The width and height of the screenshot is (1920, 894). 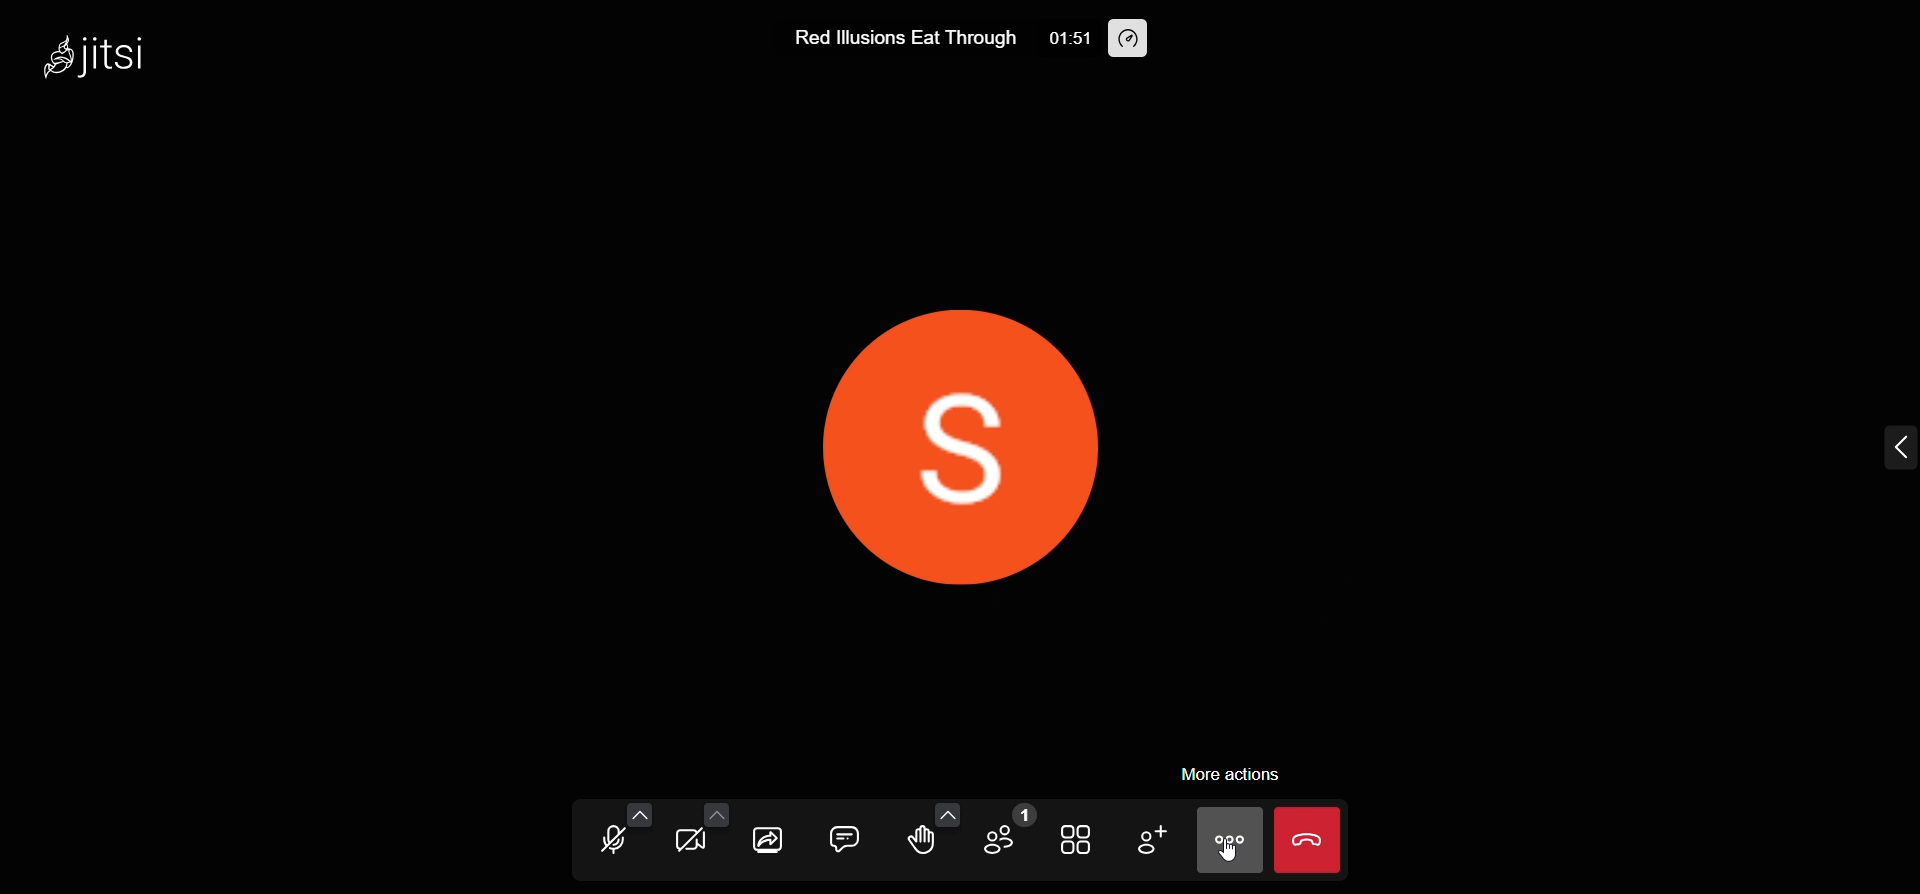 What do you see at coordinates (1066, 38) in the screenshot?
I see `01:51` at bounding box center [1066, 38].